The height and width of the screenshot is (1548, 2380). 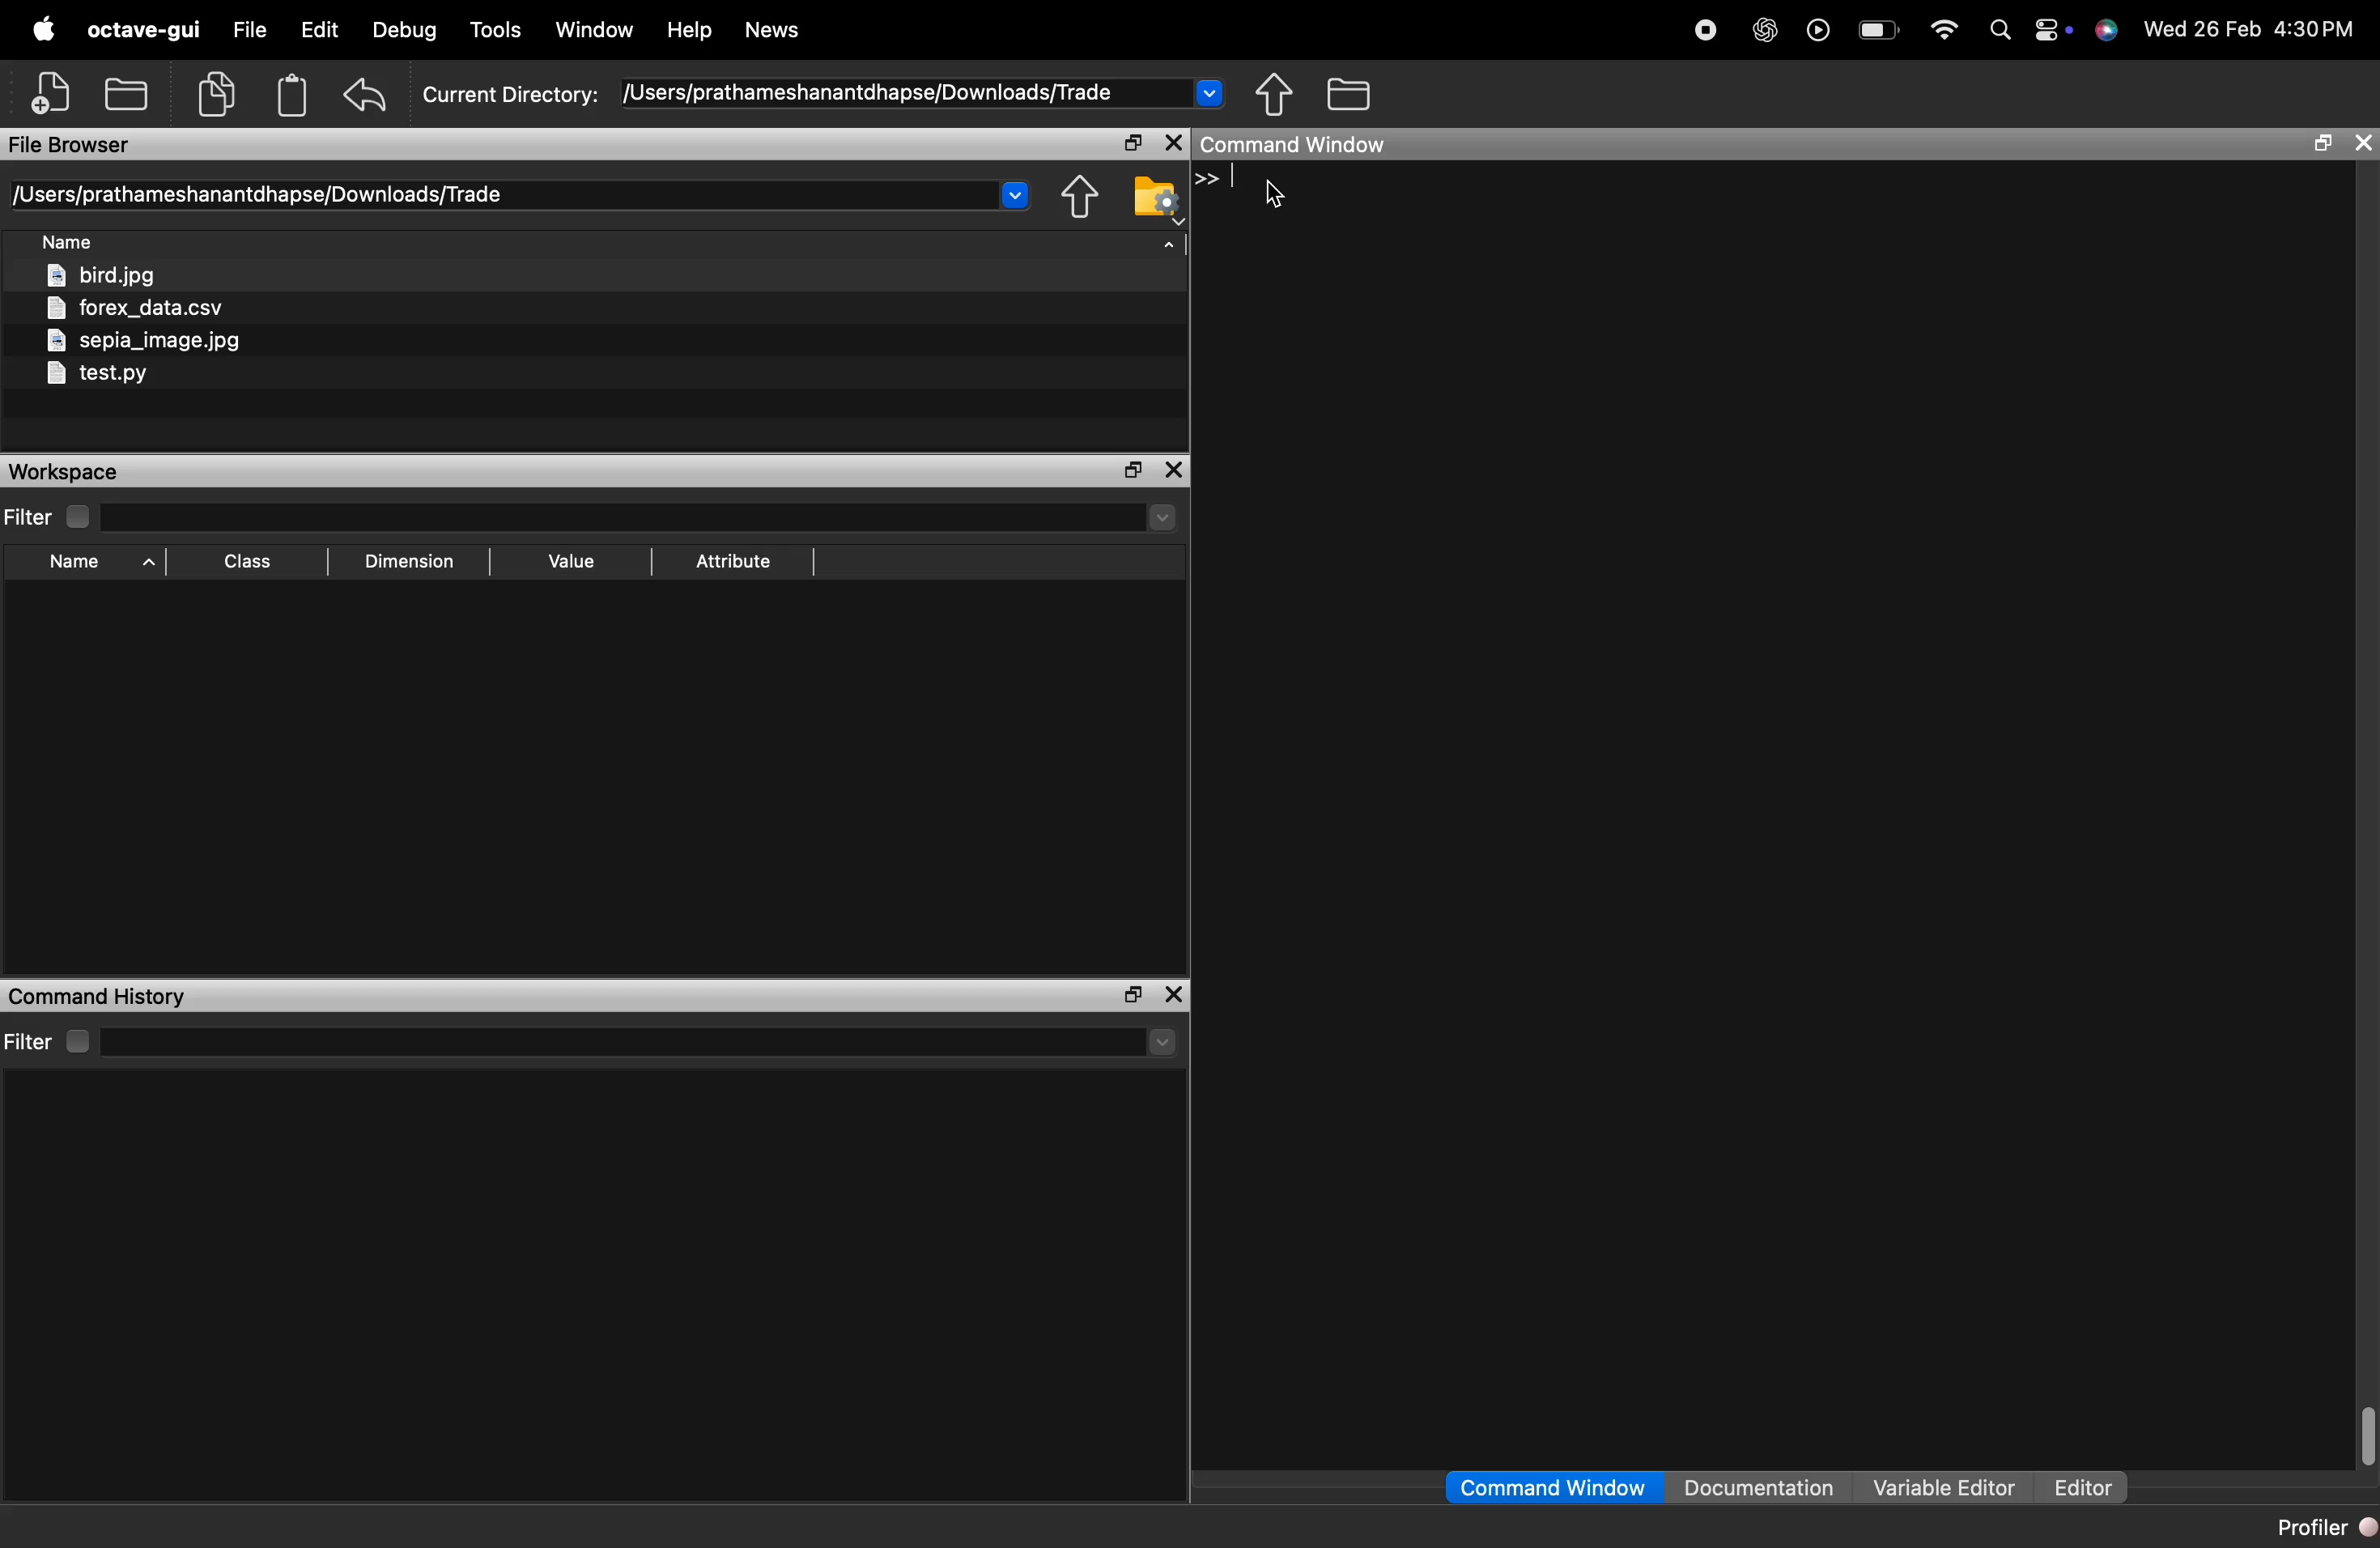 What do you see at coordinates (1818, 31) in the screenshot?
I see `play` at bounding box center [1818, 31].